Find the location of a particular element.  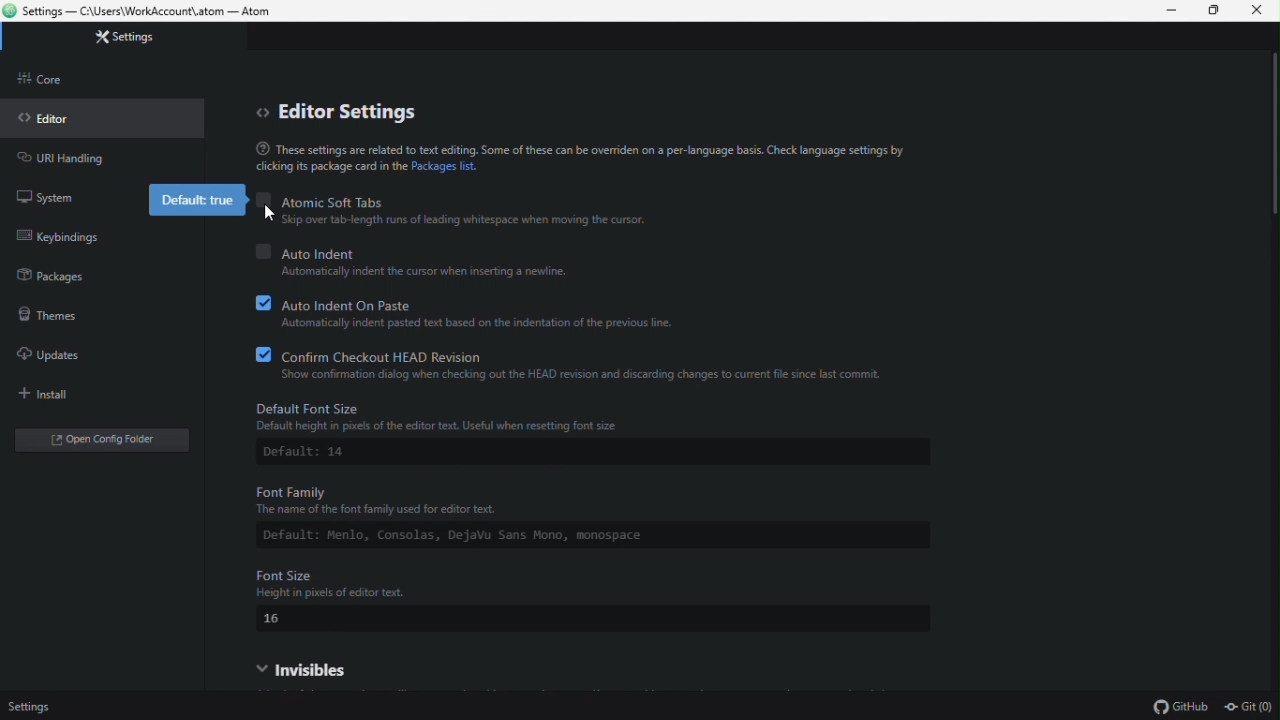

Open folder is located at coordinates (86, 434).